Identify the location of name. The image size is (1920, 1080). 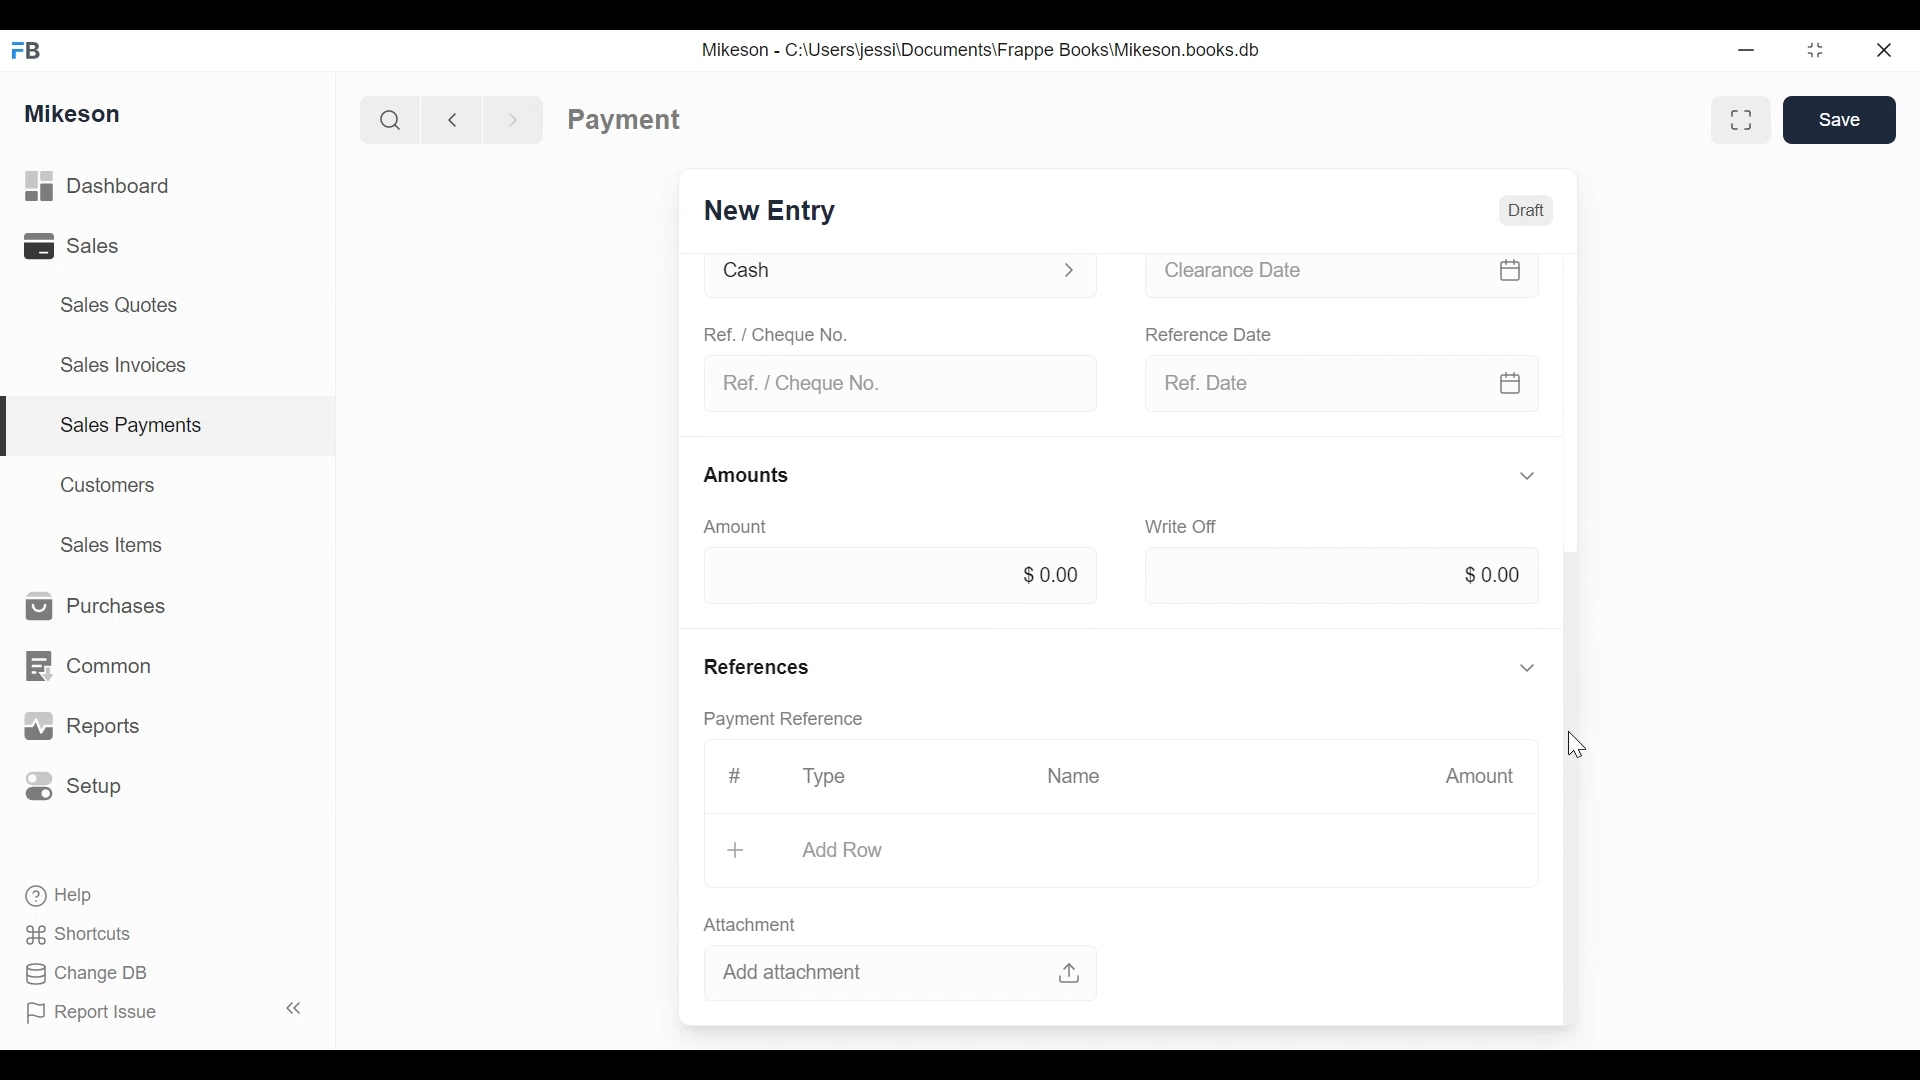
(1068, 776).